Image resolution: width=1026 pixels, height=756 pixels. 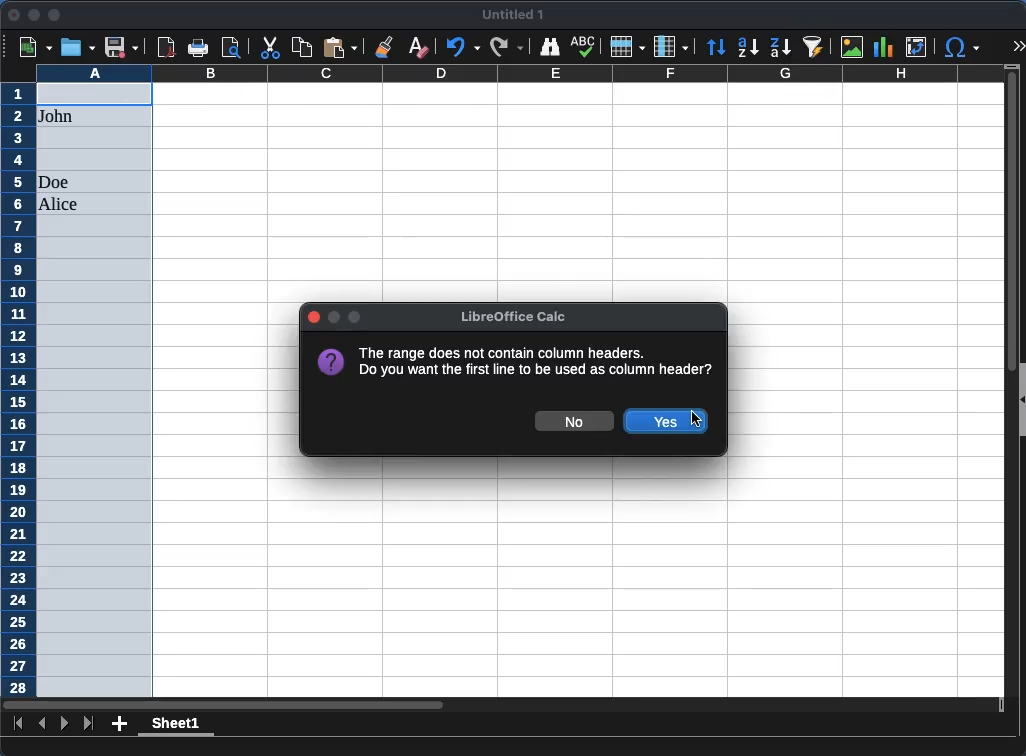 What do you see at coordinates (14, 15) in the screenshot?
I see `close` at bounding box center [14, 15].